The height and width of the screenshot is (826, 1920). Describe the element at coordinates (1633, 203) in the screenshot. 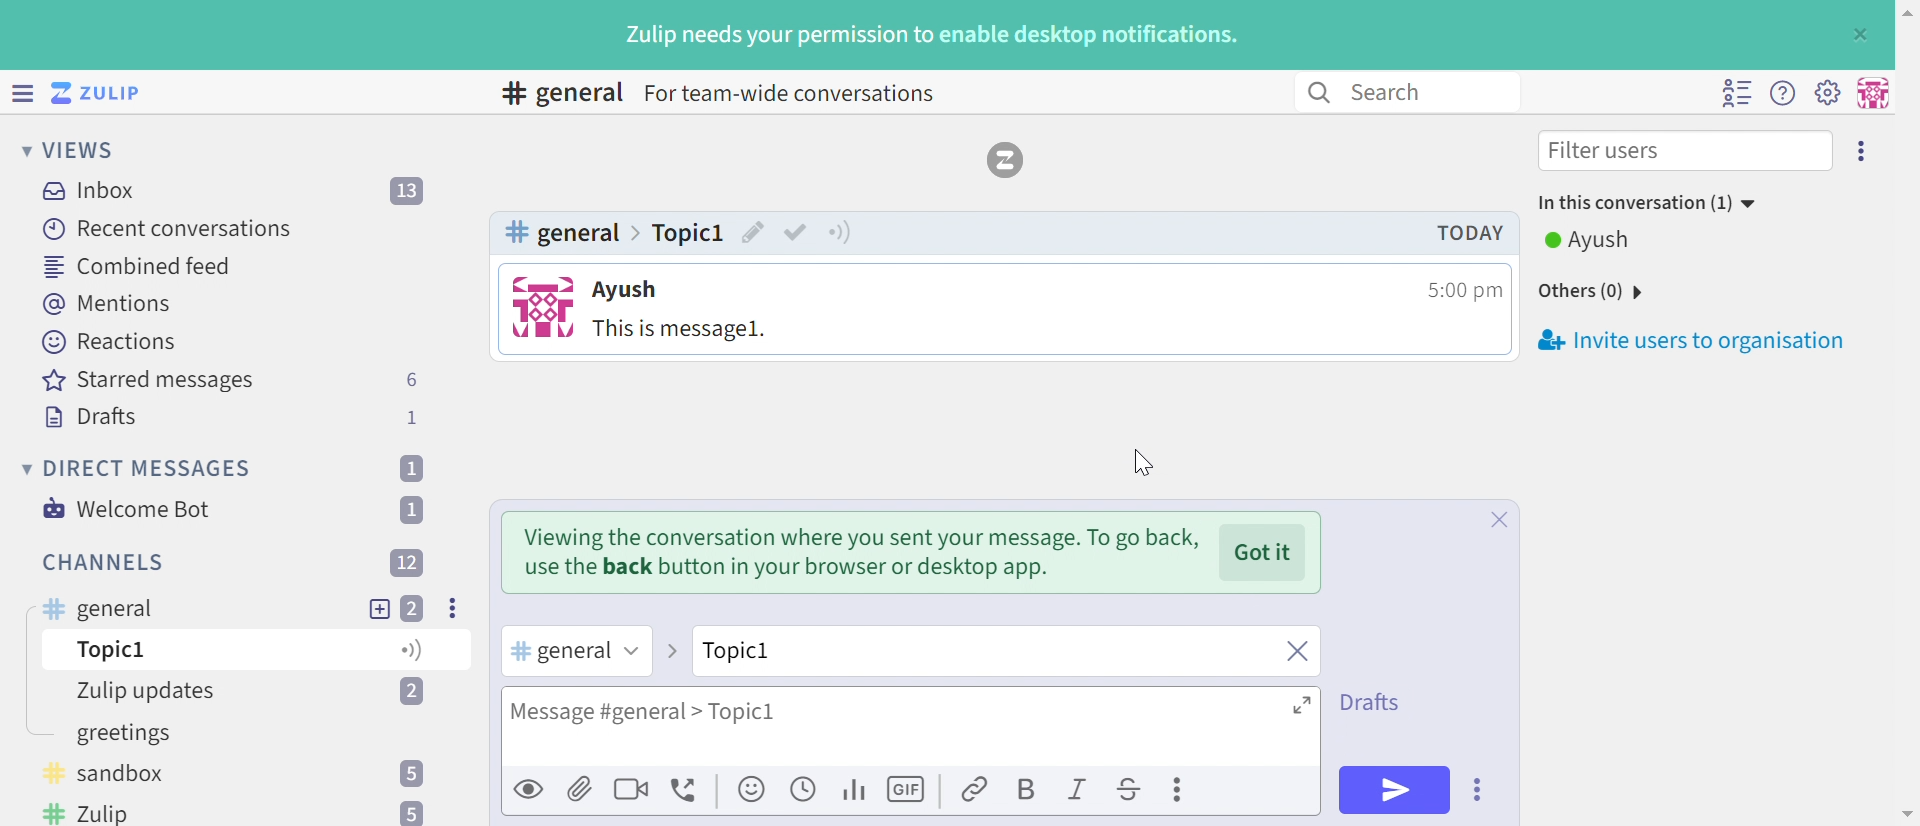

I see `In this conversation (1)` at that location.